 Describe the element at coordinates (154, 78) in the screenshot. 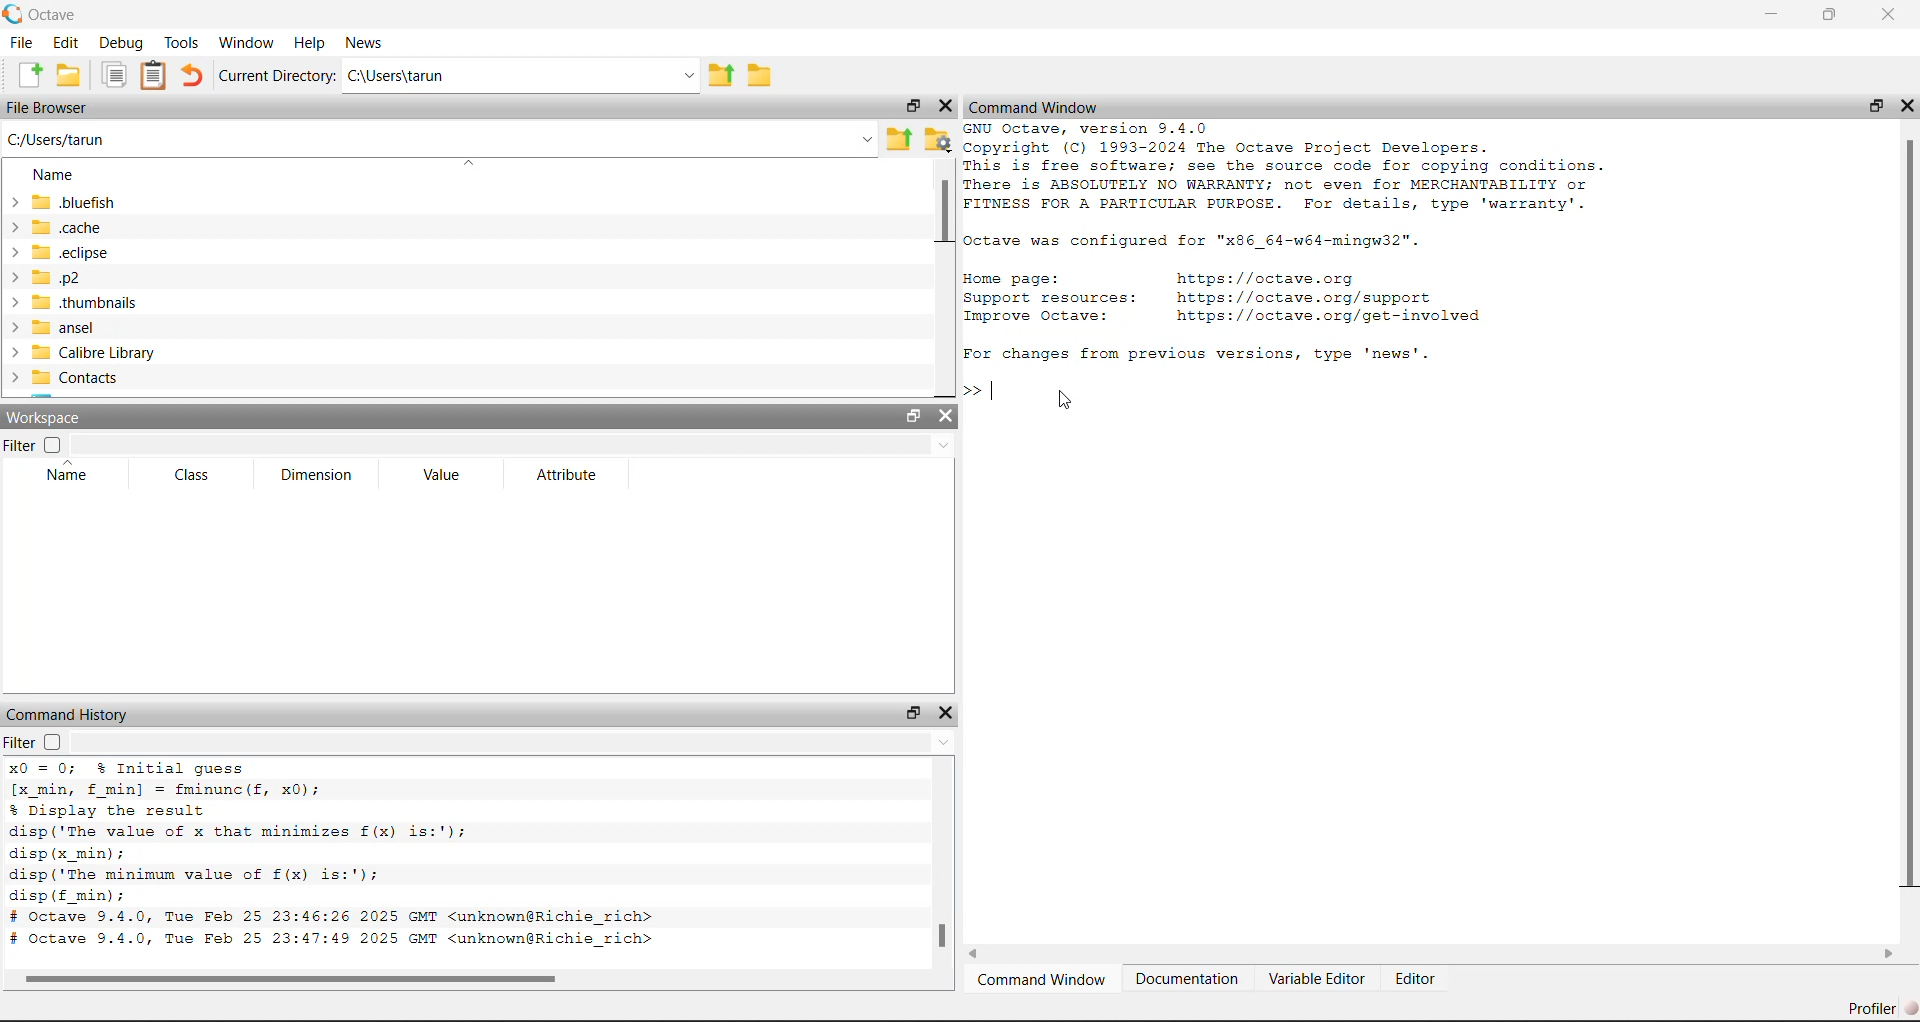

I see `Paste` at that location.